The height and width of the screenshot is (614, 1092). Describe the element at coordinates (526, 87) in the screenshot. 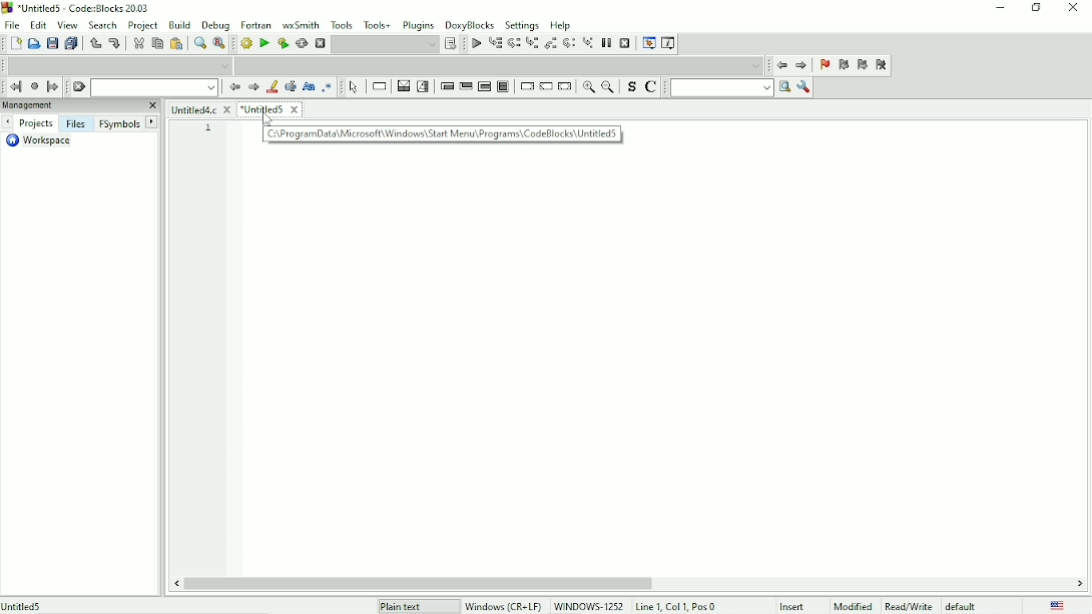

I see `Break-instruction` at that location.